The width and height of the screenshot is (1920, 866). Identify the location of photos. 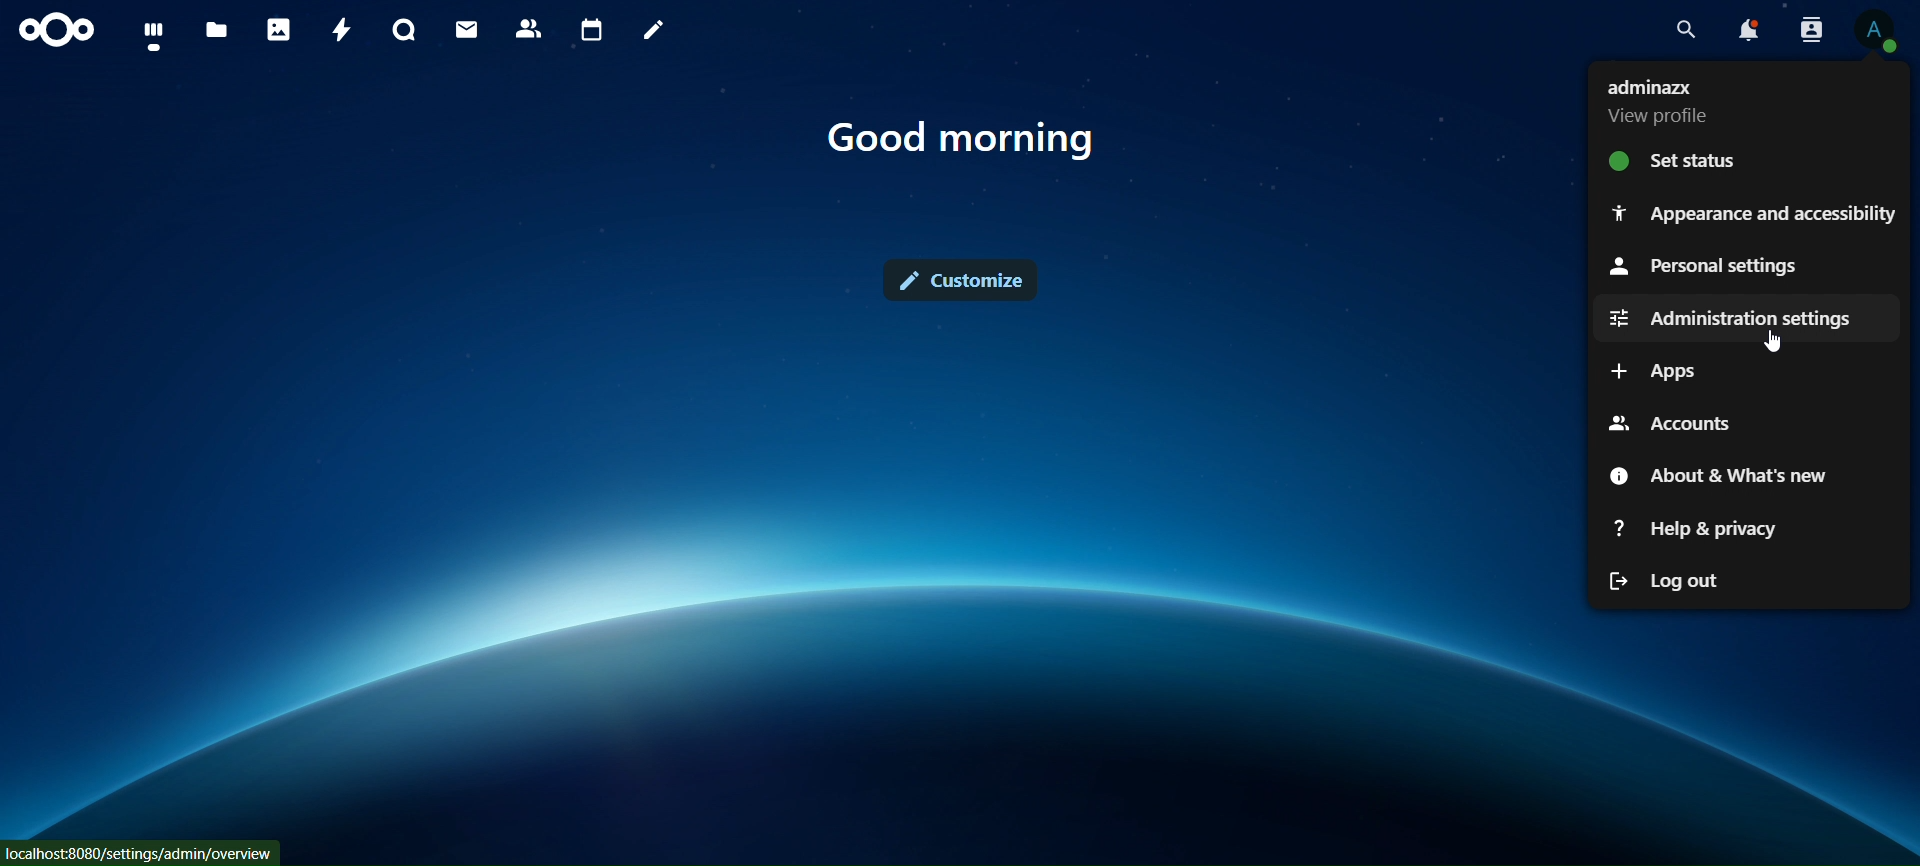
(278, 29).